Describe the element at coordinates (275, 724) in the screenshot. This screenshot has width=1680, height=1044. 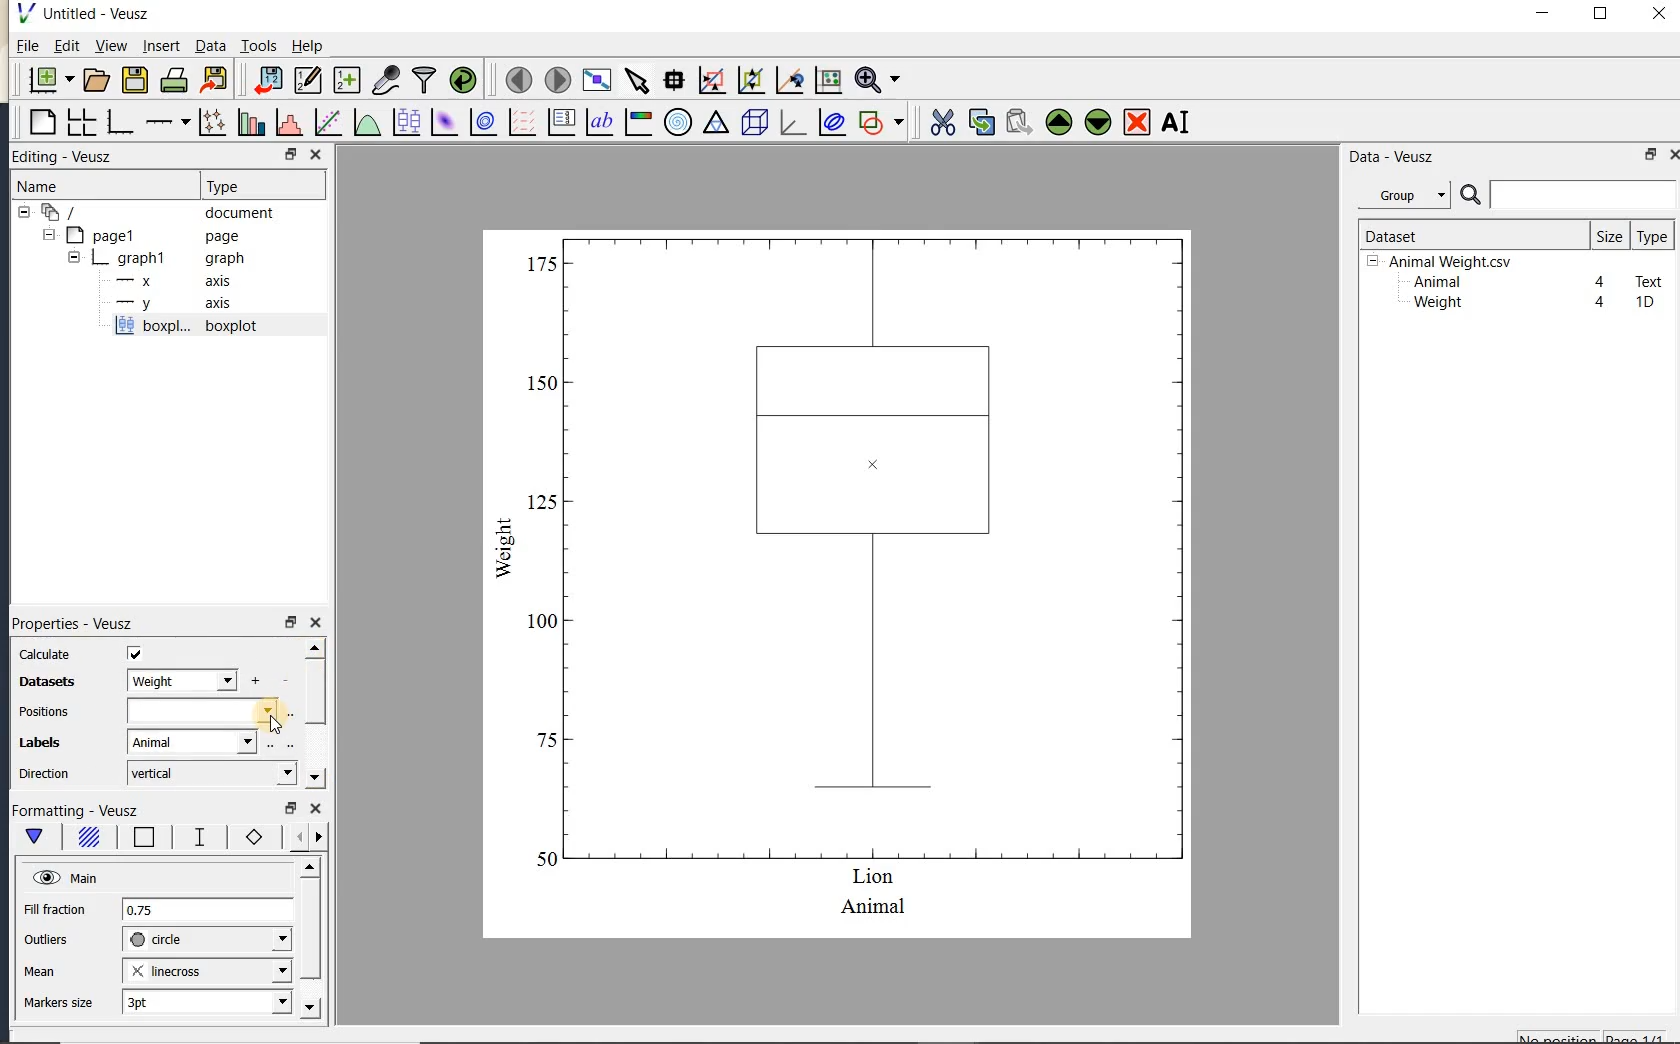
I see `cursor` at that location.